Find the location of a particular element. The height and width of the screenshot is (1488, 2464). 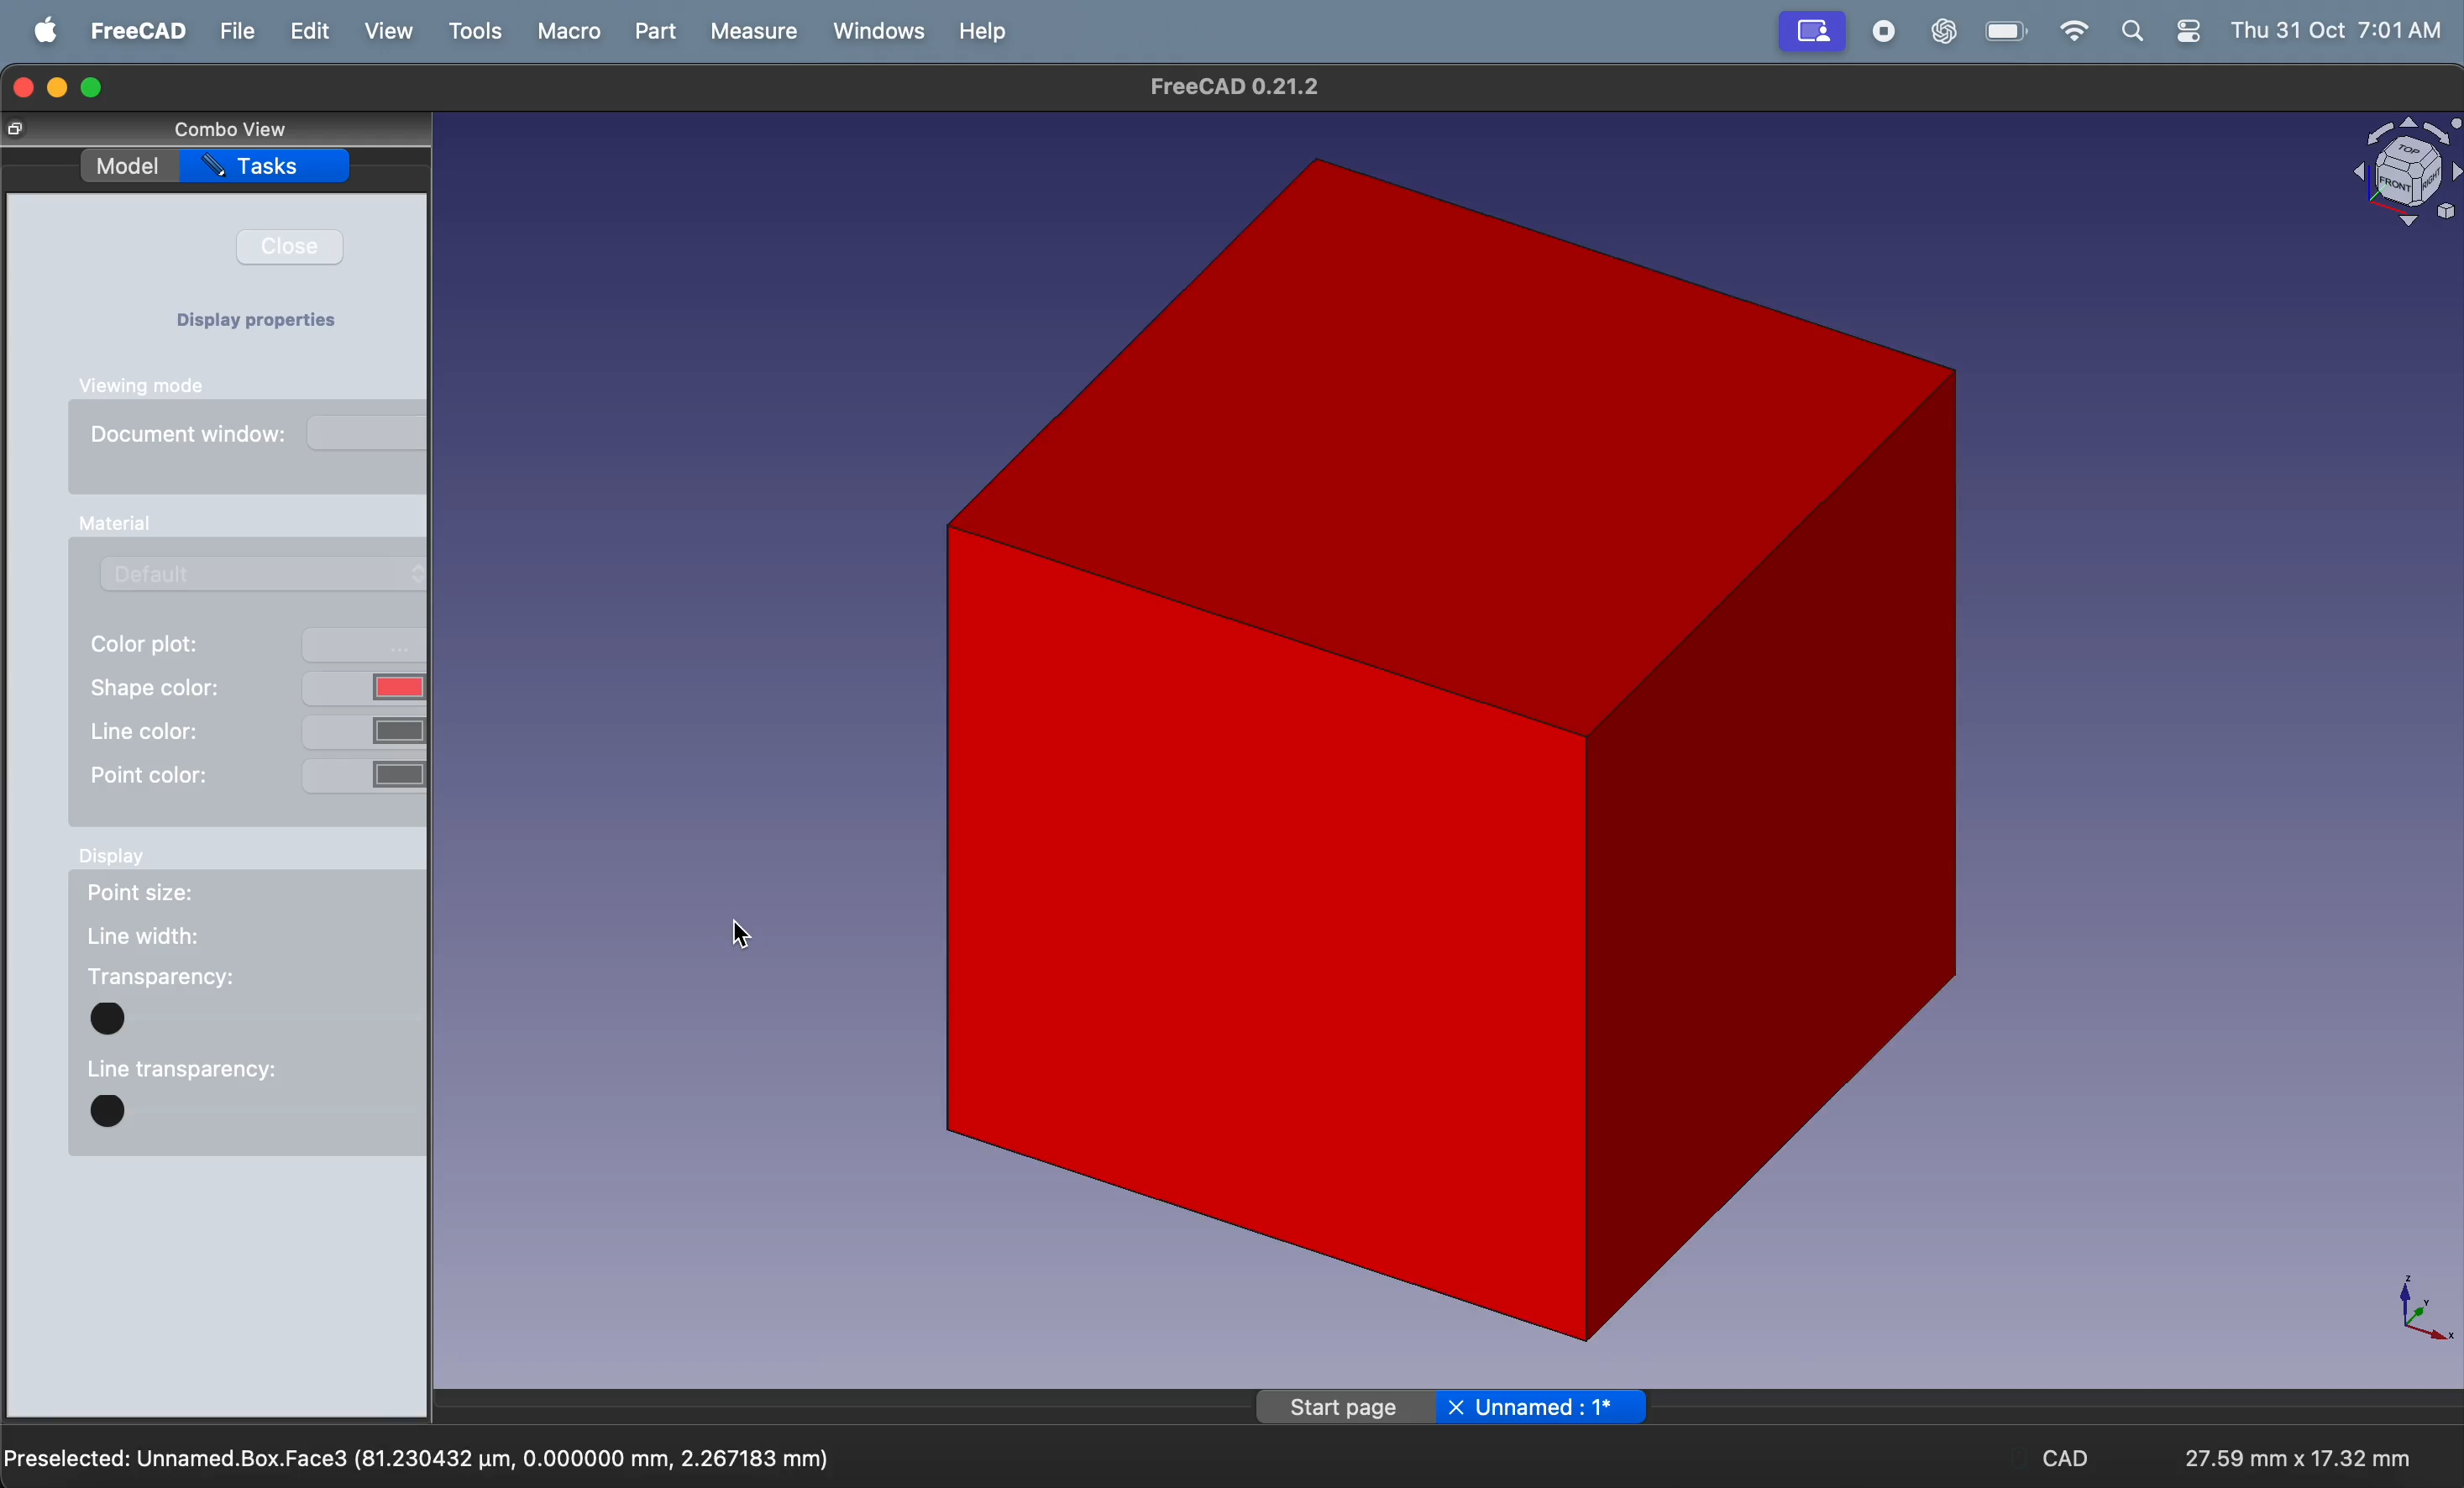

display is located at coordinates (116, 862).